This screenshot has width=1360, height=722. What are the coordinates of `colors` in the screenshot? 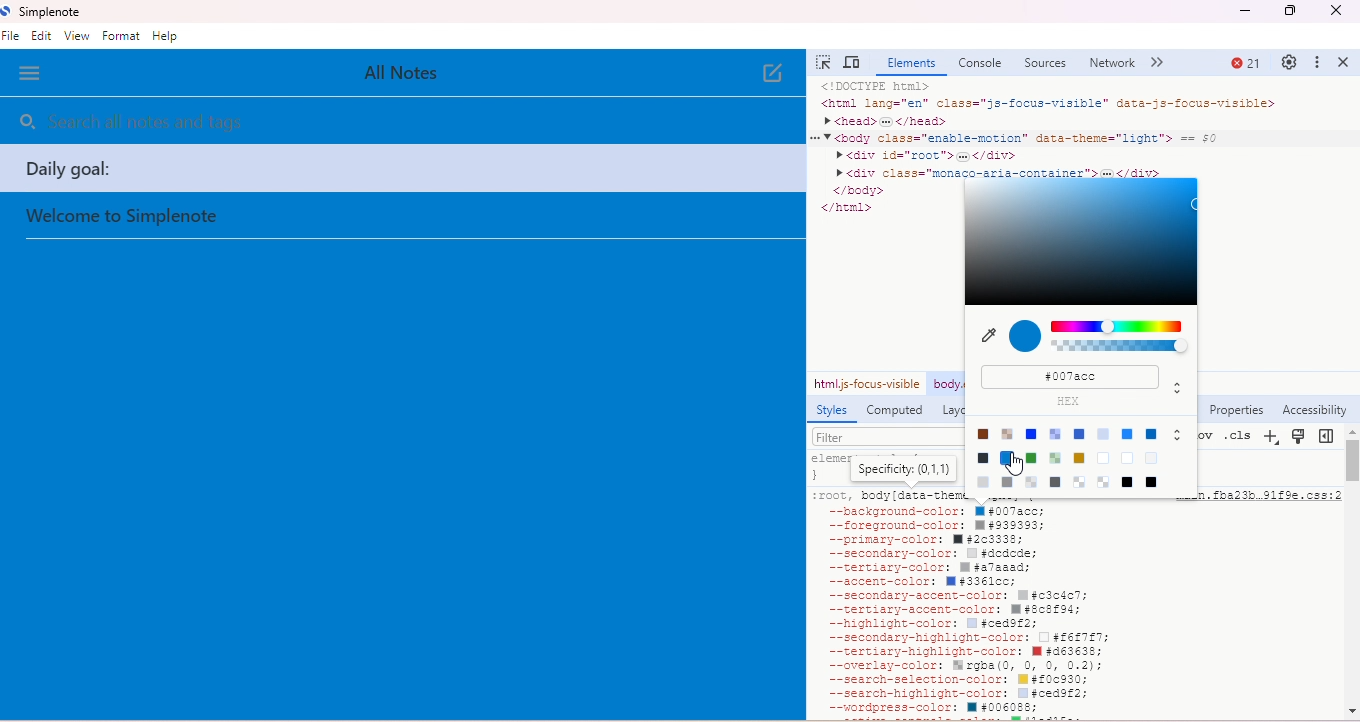 It's located at (1122, 341).